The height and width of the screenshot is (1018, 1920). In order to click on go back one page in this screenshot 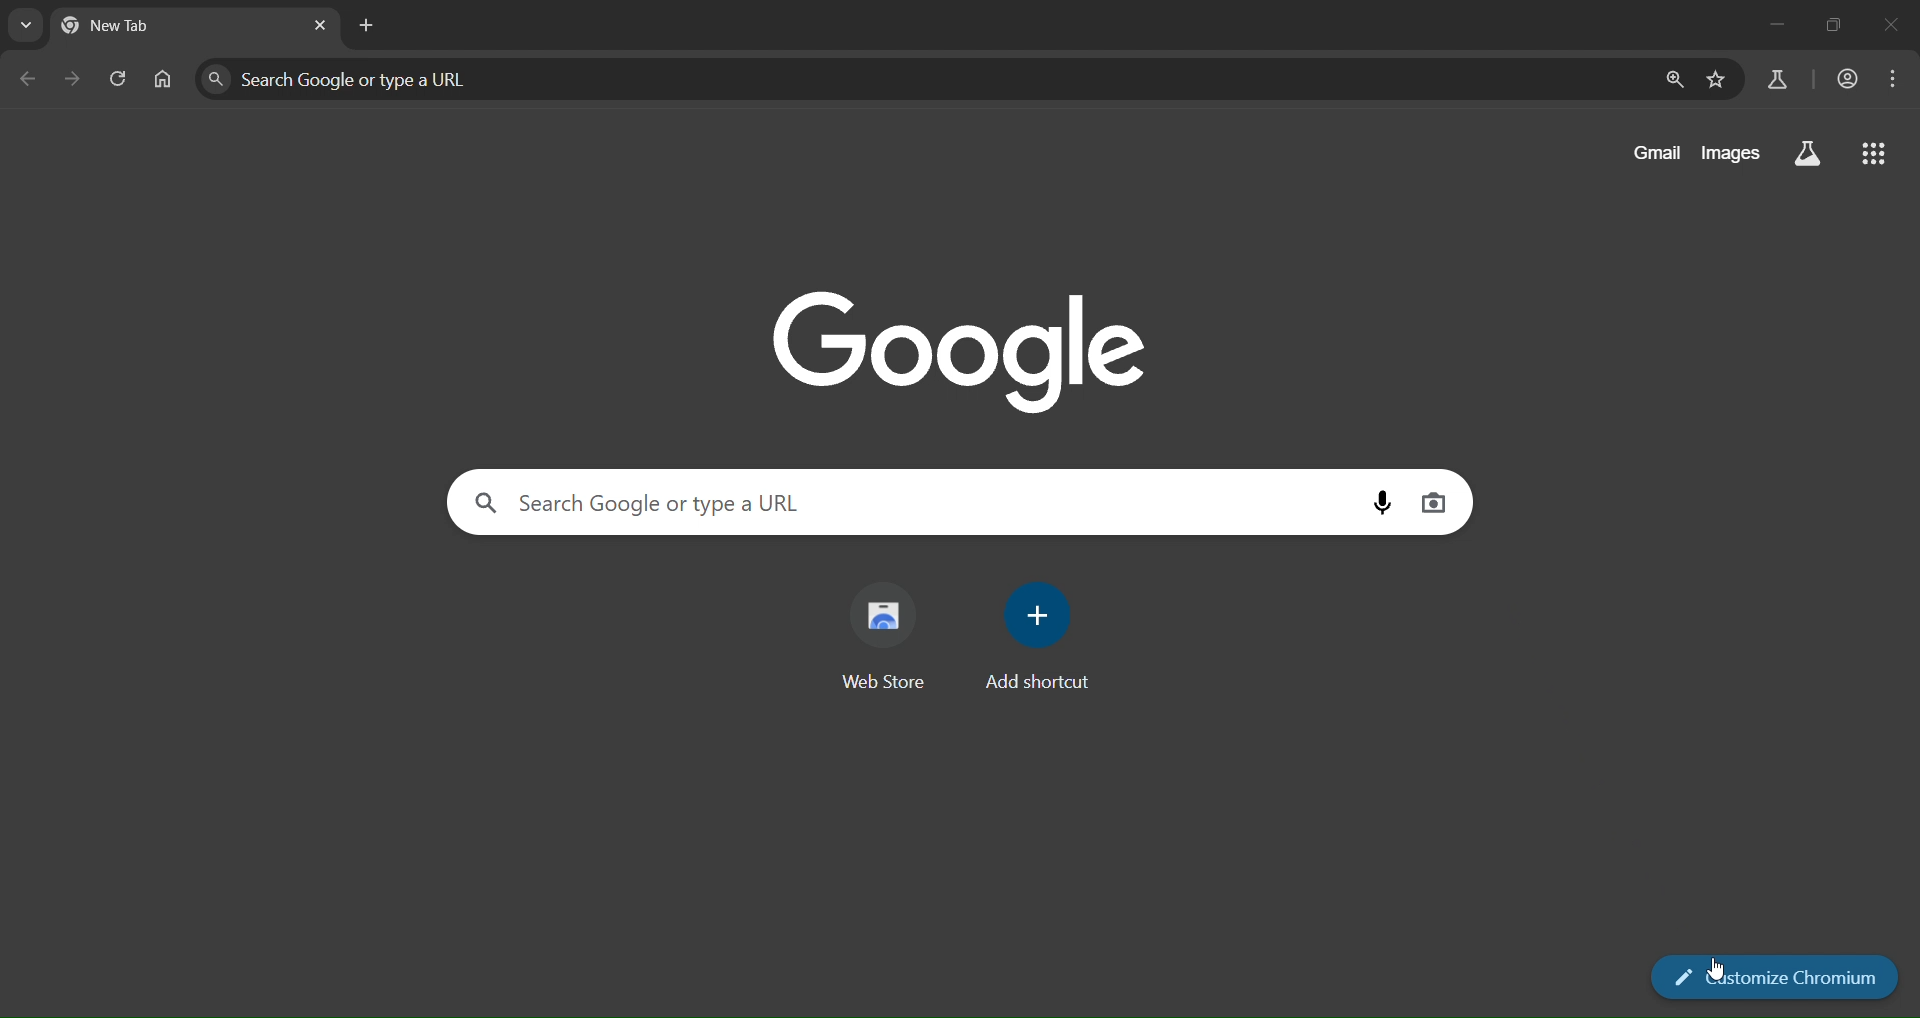, I will do `click(25, 81)`.